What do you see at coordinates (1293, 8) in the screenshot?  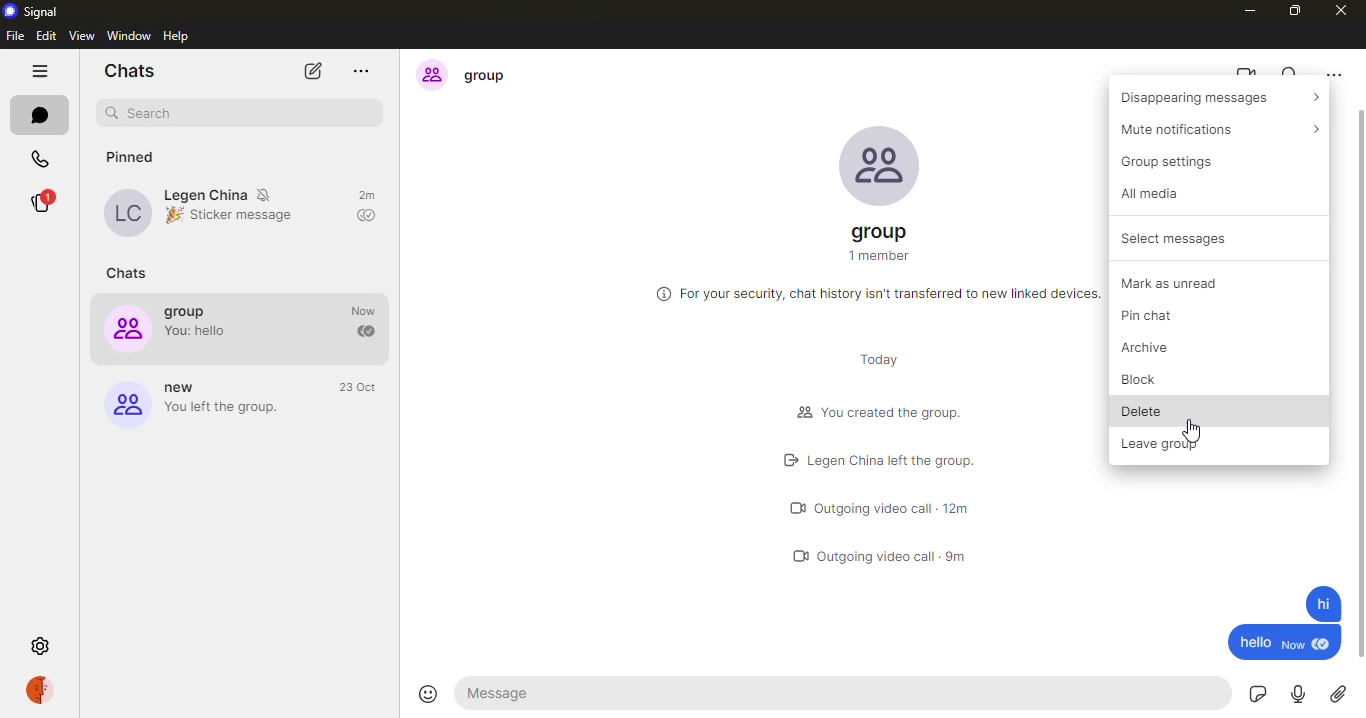 I see `maximize` at bounding box center [1293, 8].